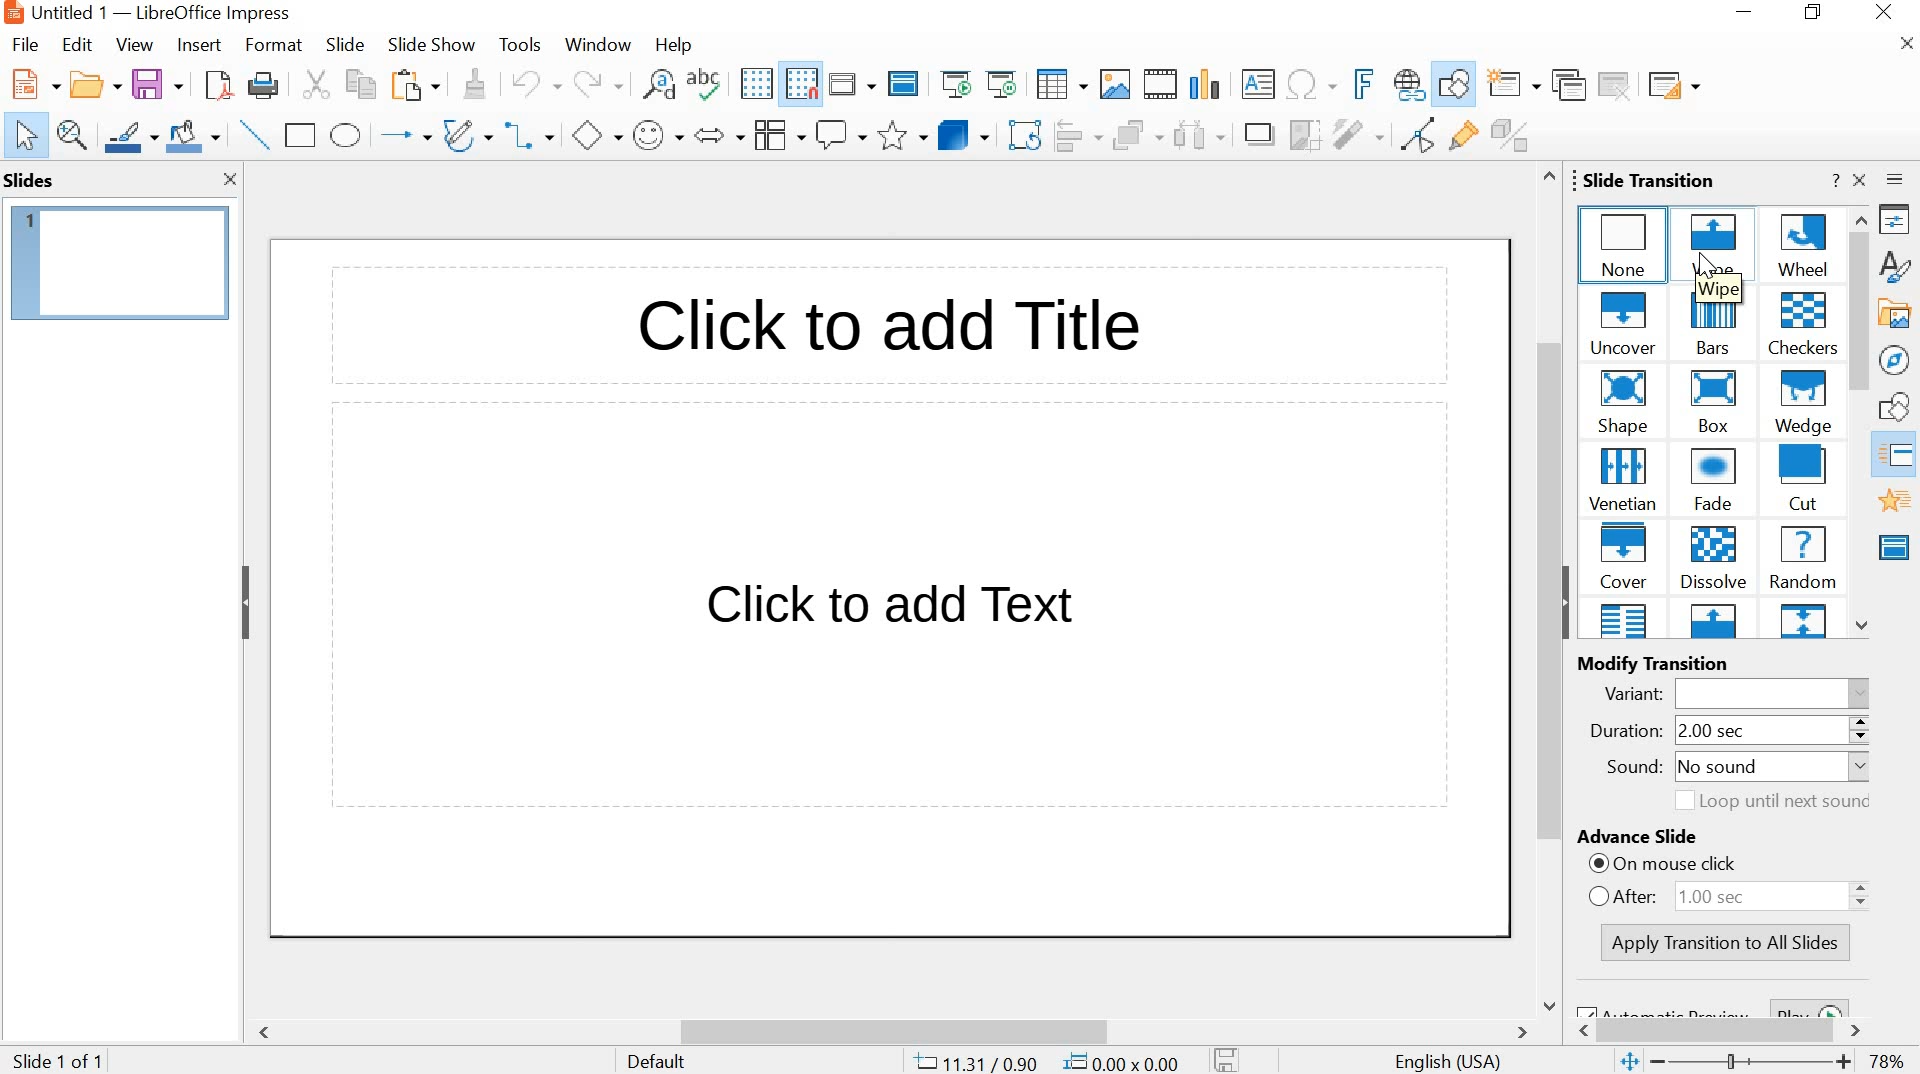 This screenshot has width=1920, height=1074. What do you see at coordinates (596, 133) in the screenshot?
I see `Basic shapes` at bounding box center [596, 133].